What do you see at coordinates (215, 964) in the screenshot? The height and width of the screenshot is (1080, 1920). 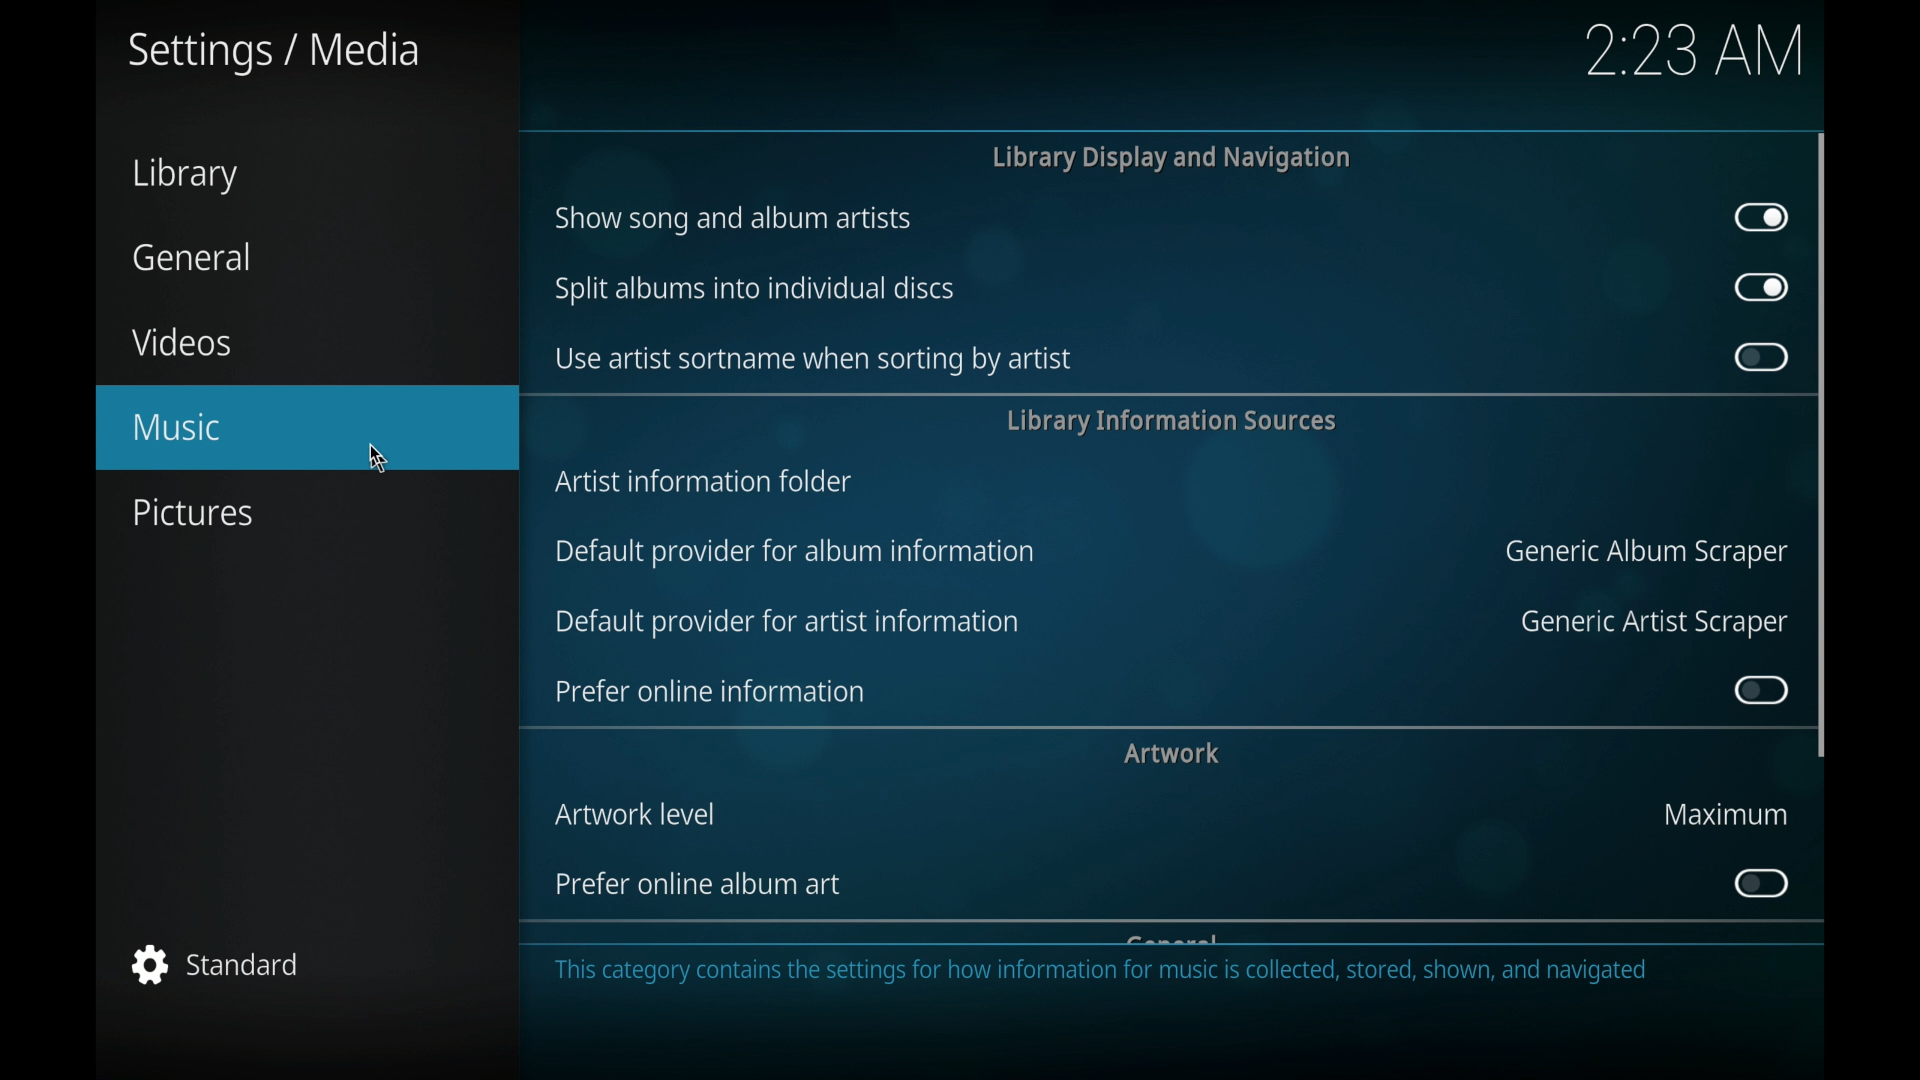 I see `standard` at bounding box center [215, 964].